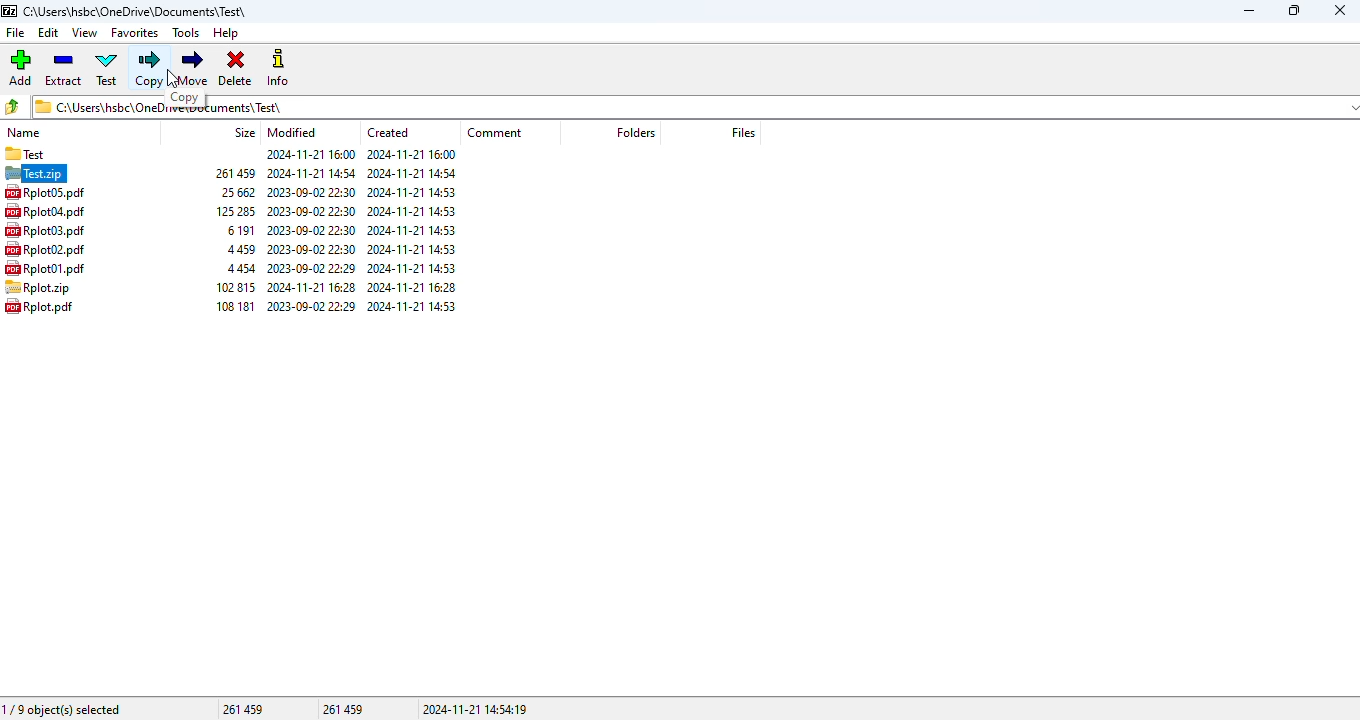 This screenshot has width=1360, height=720. Describe the element at coordinates (86, 32) in the screenshot. I see `view` at that location.